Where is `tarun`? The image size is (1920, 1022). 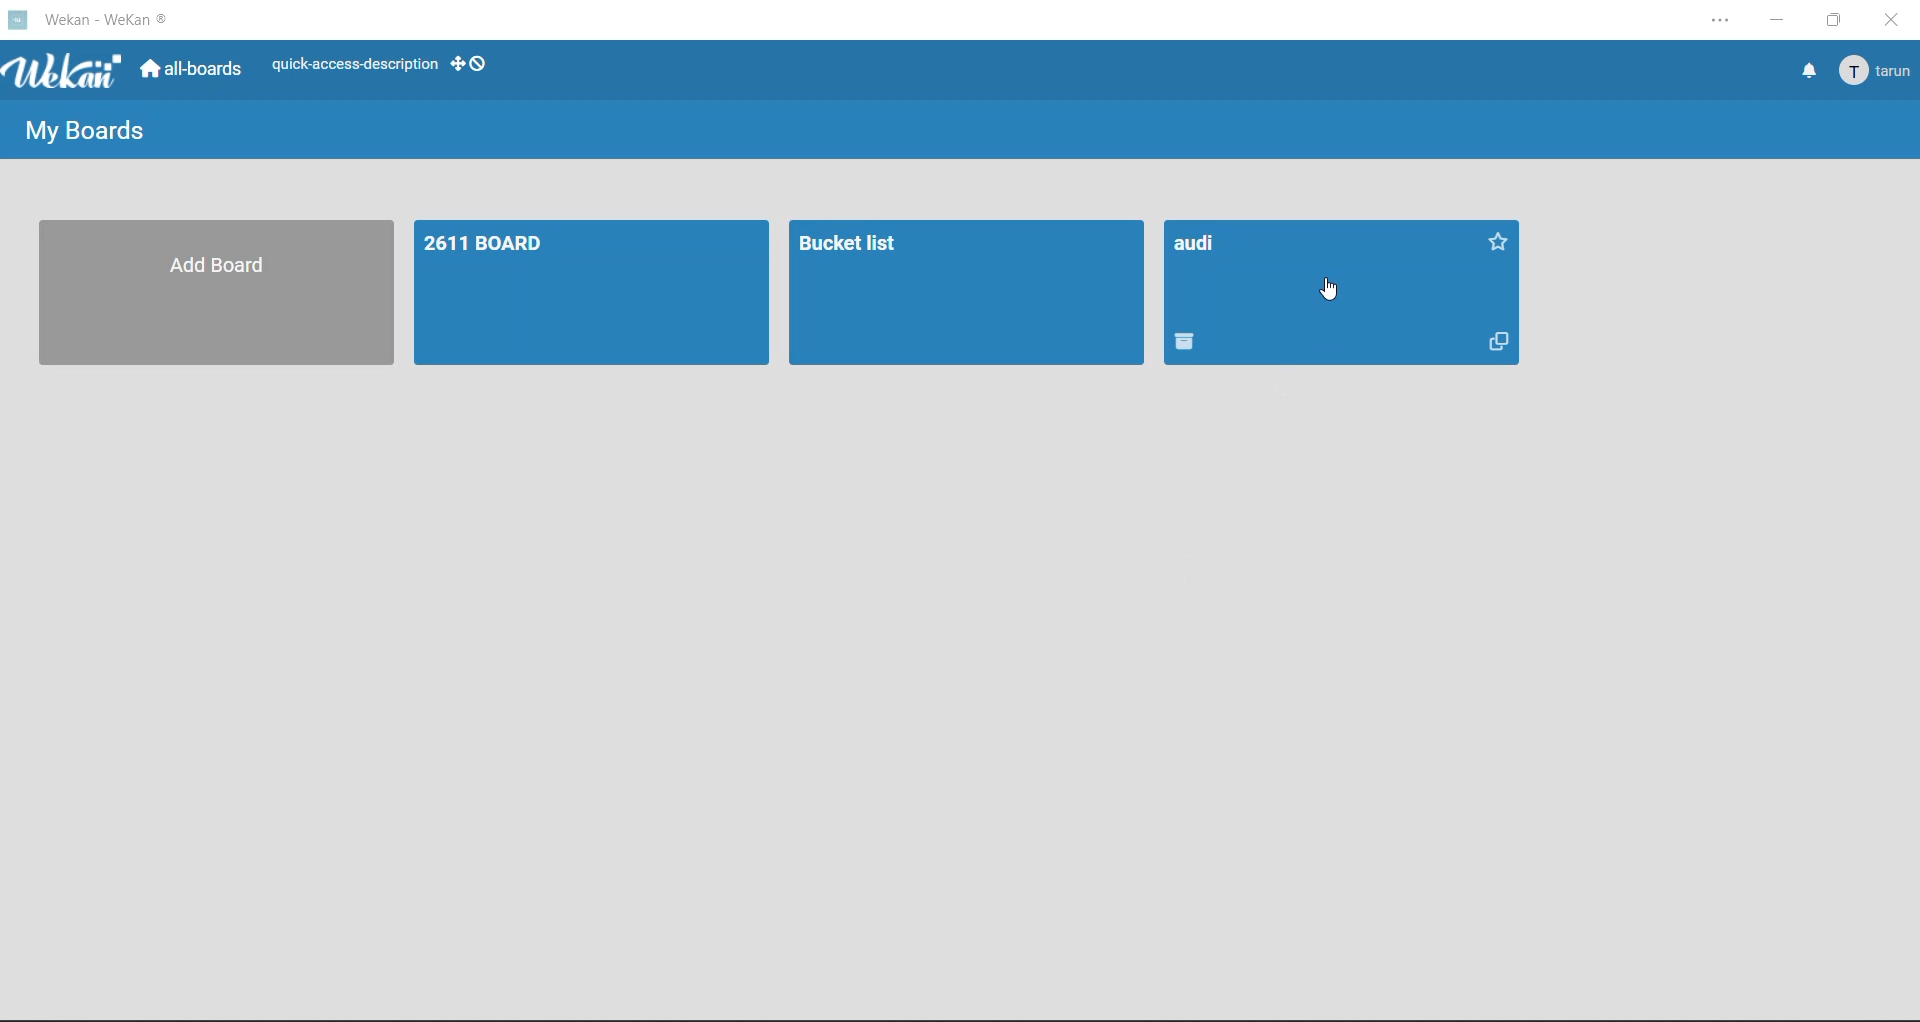 tarun is located at coordinates (1878, 74).